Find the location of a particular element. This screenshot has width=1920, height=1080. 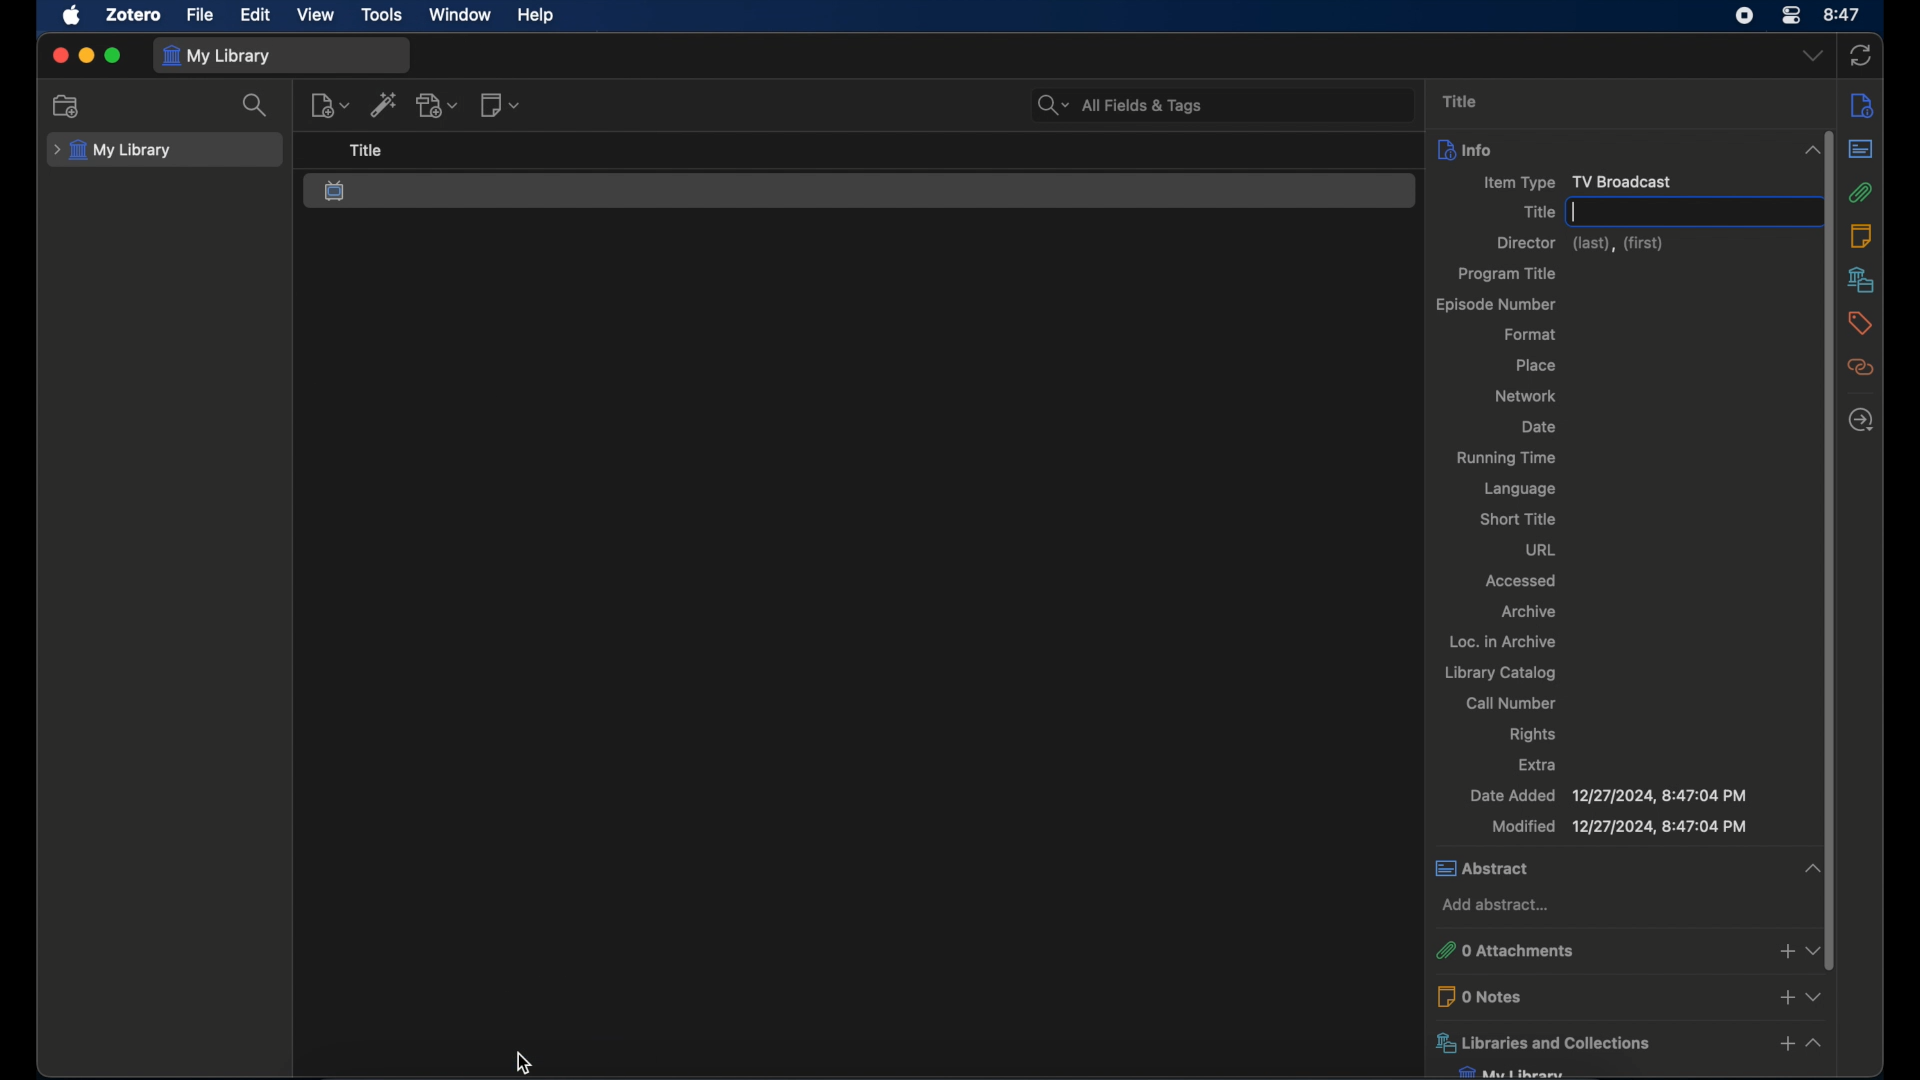

add attachment is located at coordinates (438, 104).